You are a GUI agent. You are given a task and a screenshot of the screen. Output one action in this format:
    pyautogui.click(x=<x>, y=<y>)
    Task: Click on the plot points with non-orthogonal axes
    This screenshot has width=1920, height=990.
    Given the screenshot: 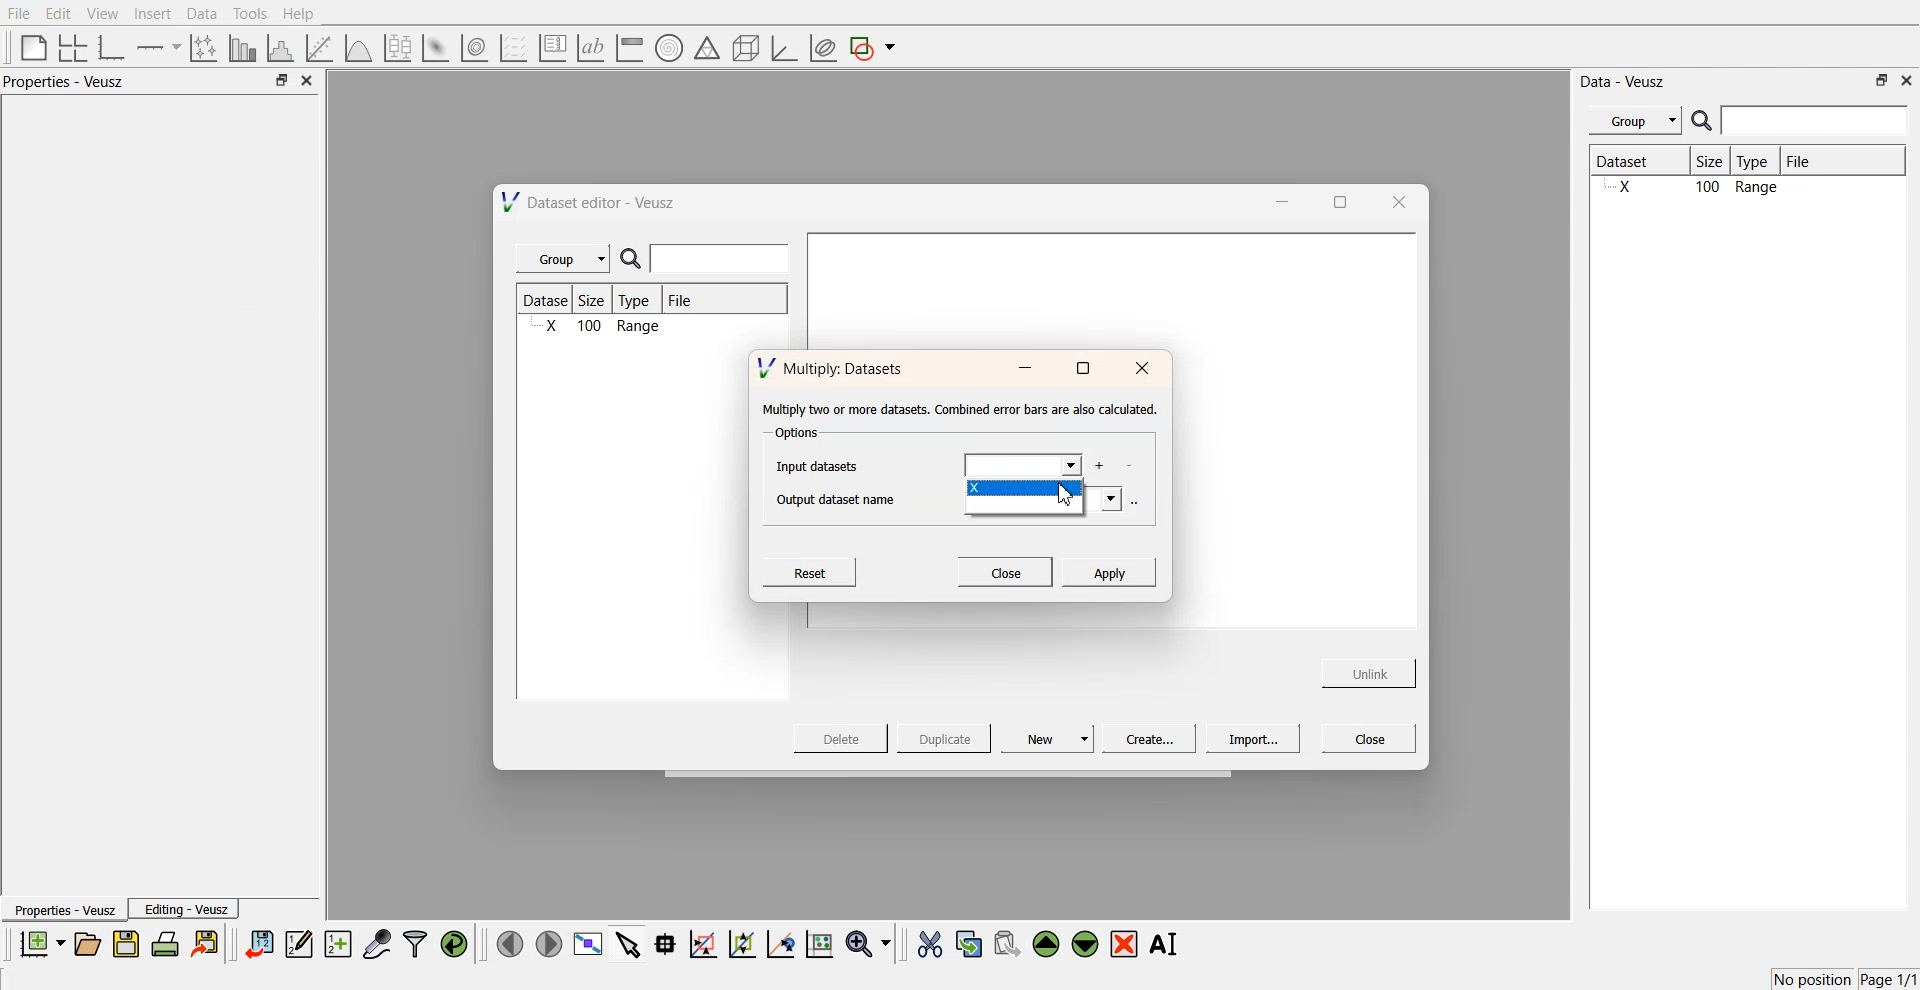 What is the action you would take?
    pyautogui.click(x=202, y=47)
    